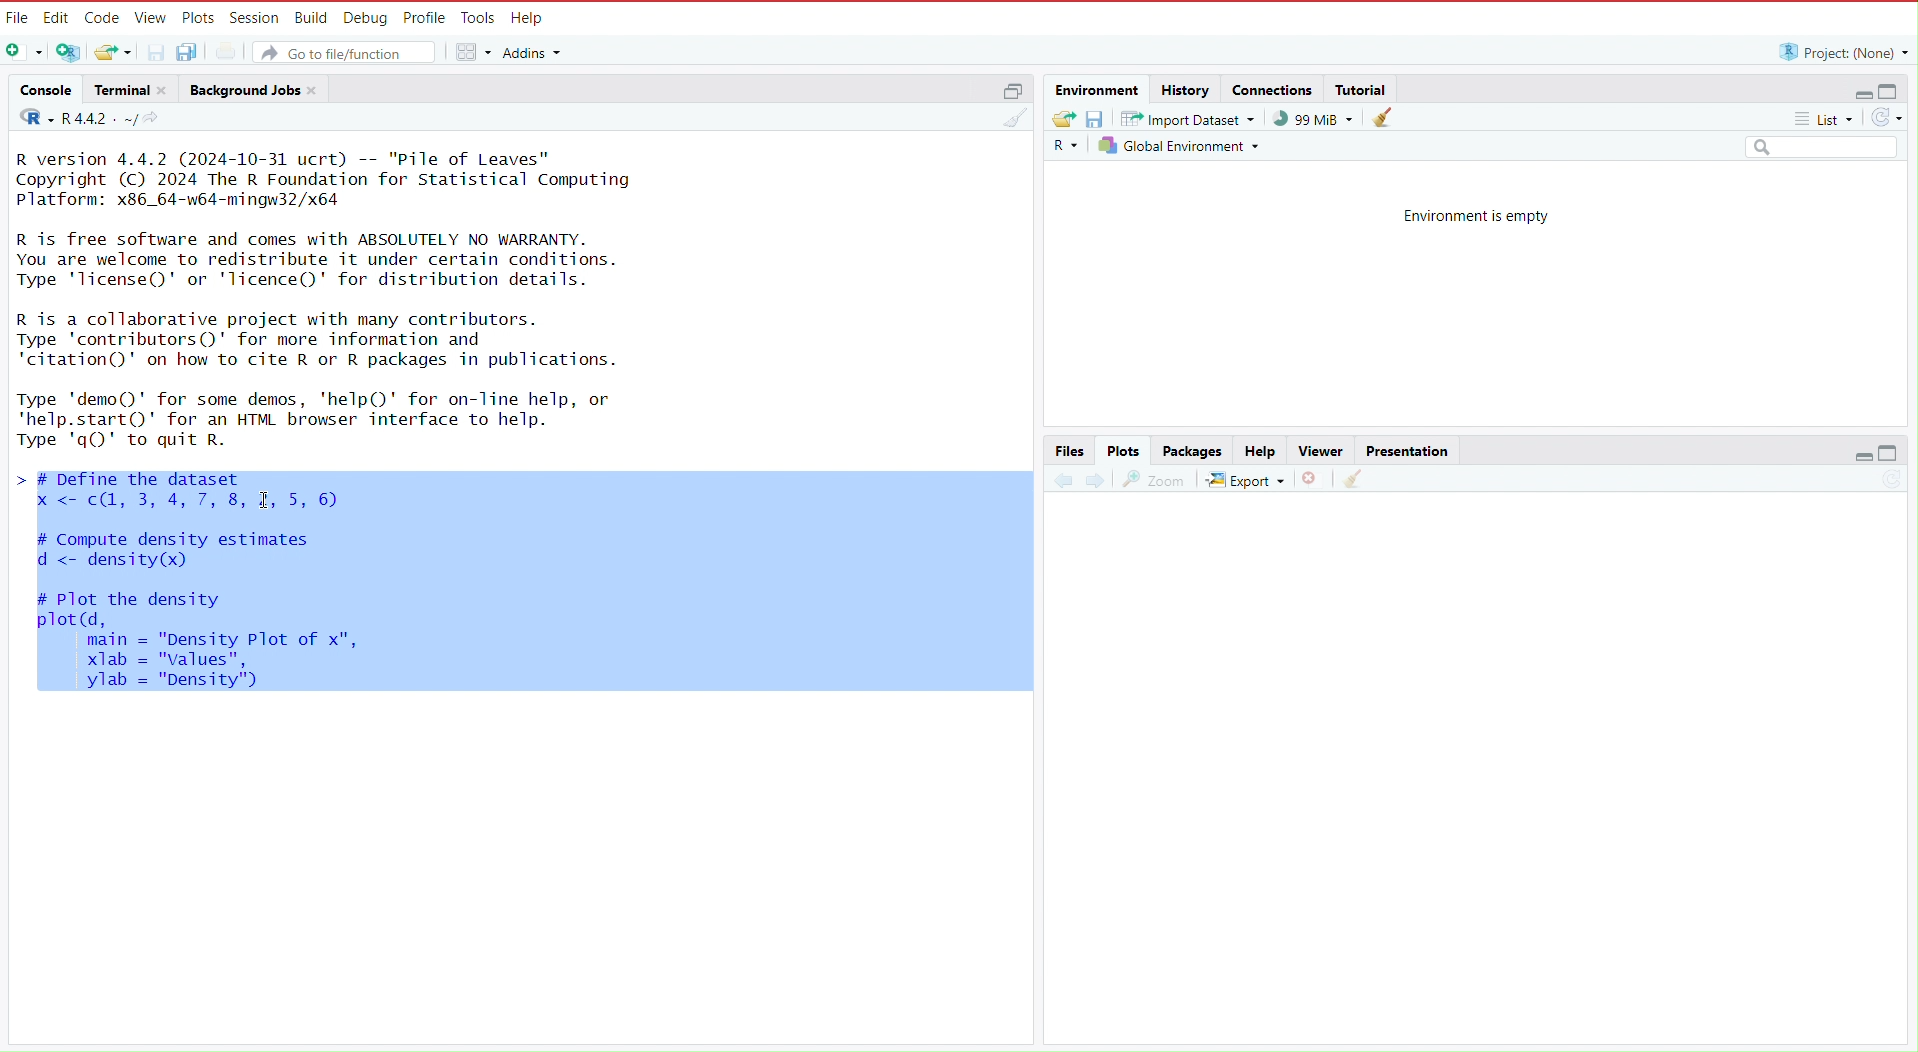  Describe the element at coordinates (328, 178) in the screenshot. I see `R version 4.4.2 (2024-10-31 ucrt) -- "Pile of Leaves"
Copyright (C) 2024 The R Foundation for Statistical Computing
Platform: x86_64-w64-mingw32/x64` at that location.